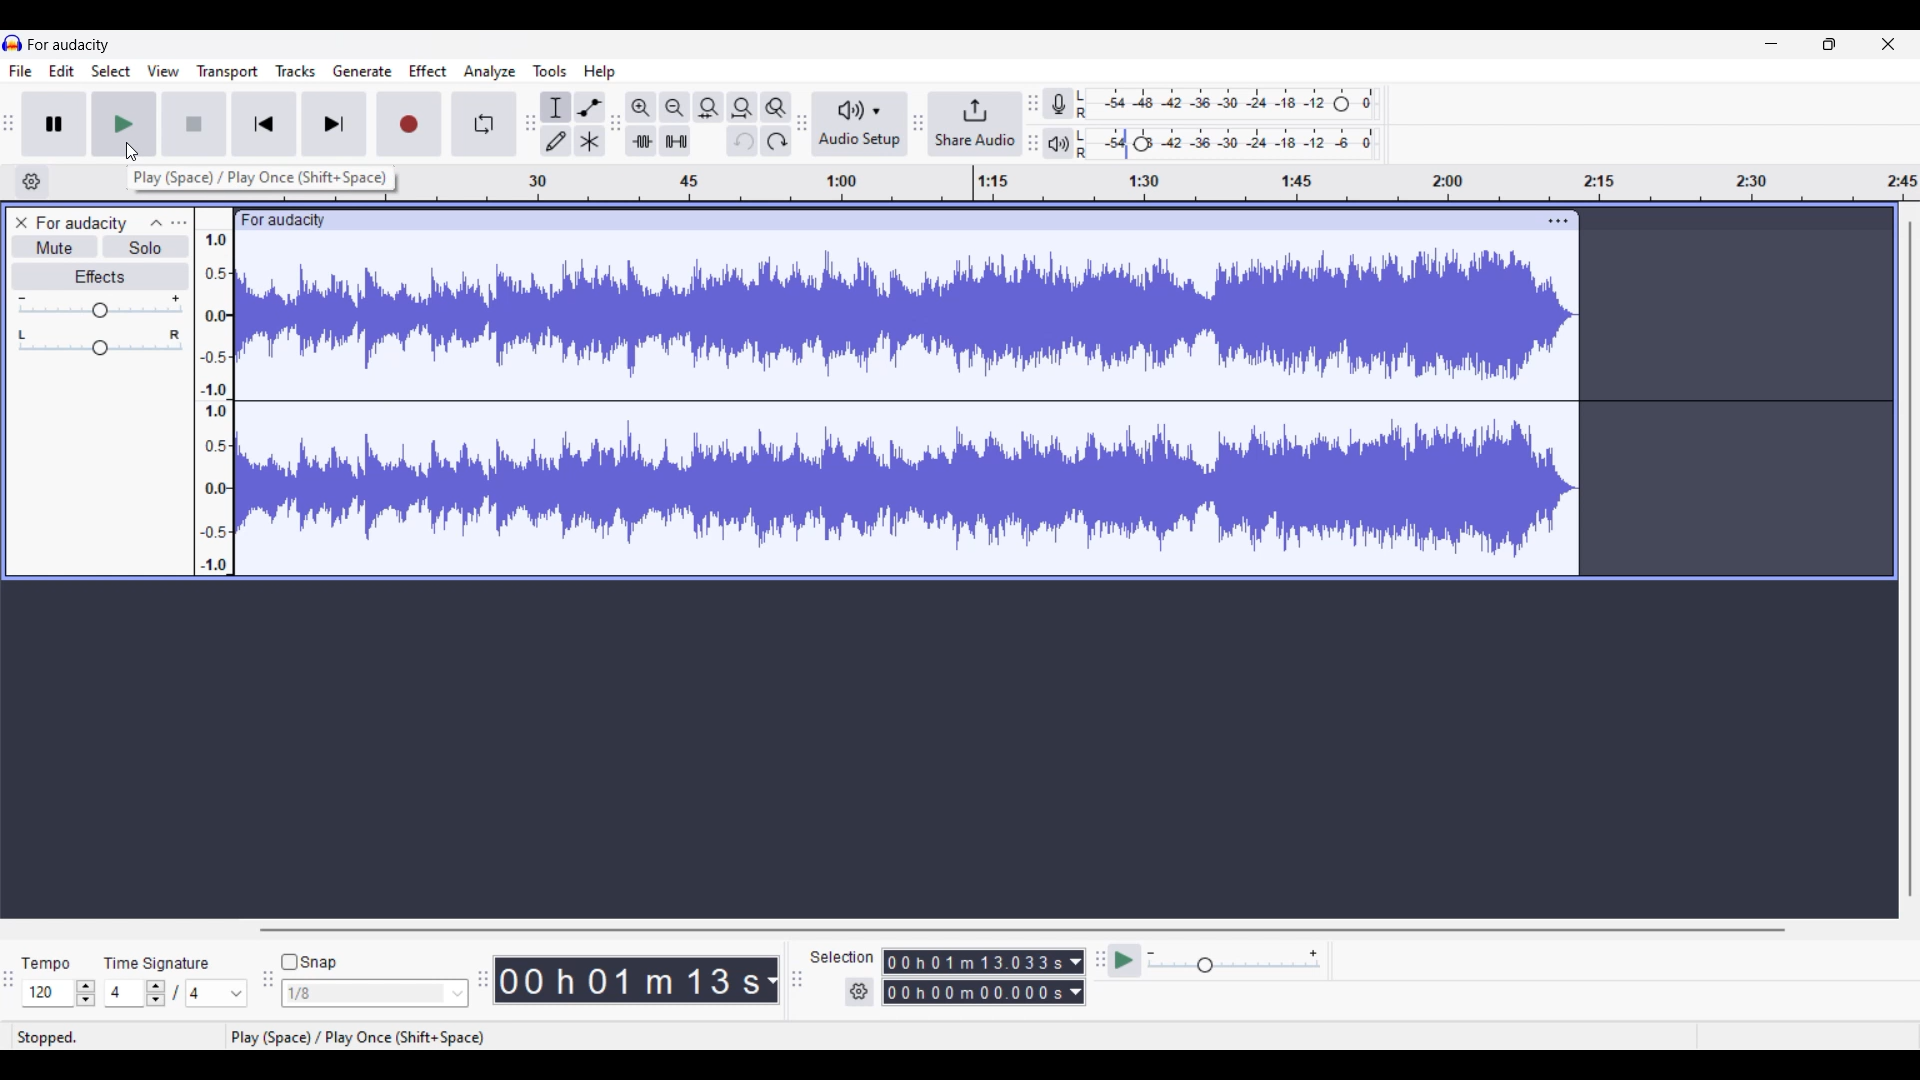 The height and width of the screenshot is (1080, 1920). Describe the element at coordinates (842, 956) in the screenshot. I see `selection` at that location.